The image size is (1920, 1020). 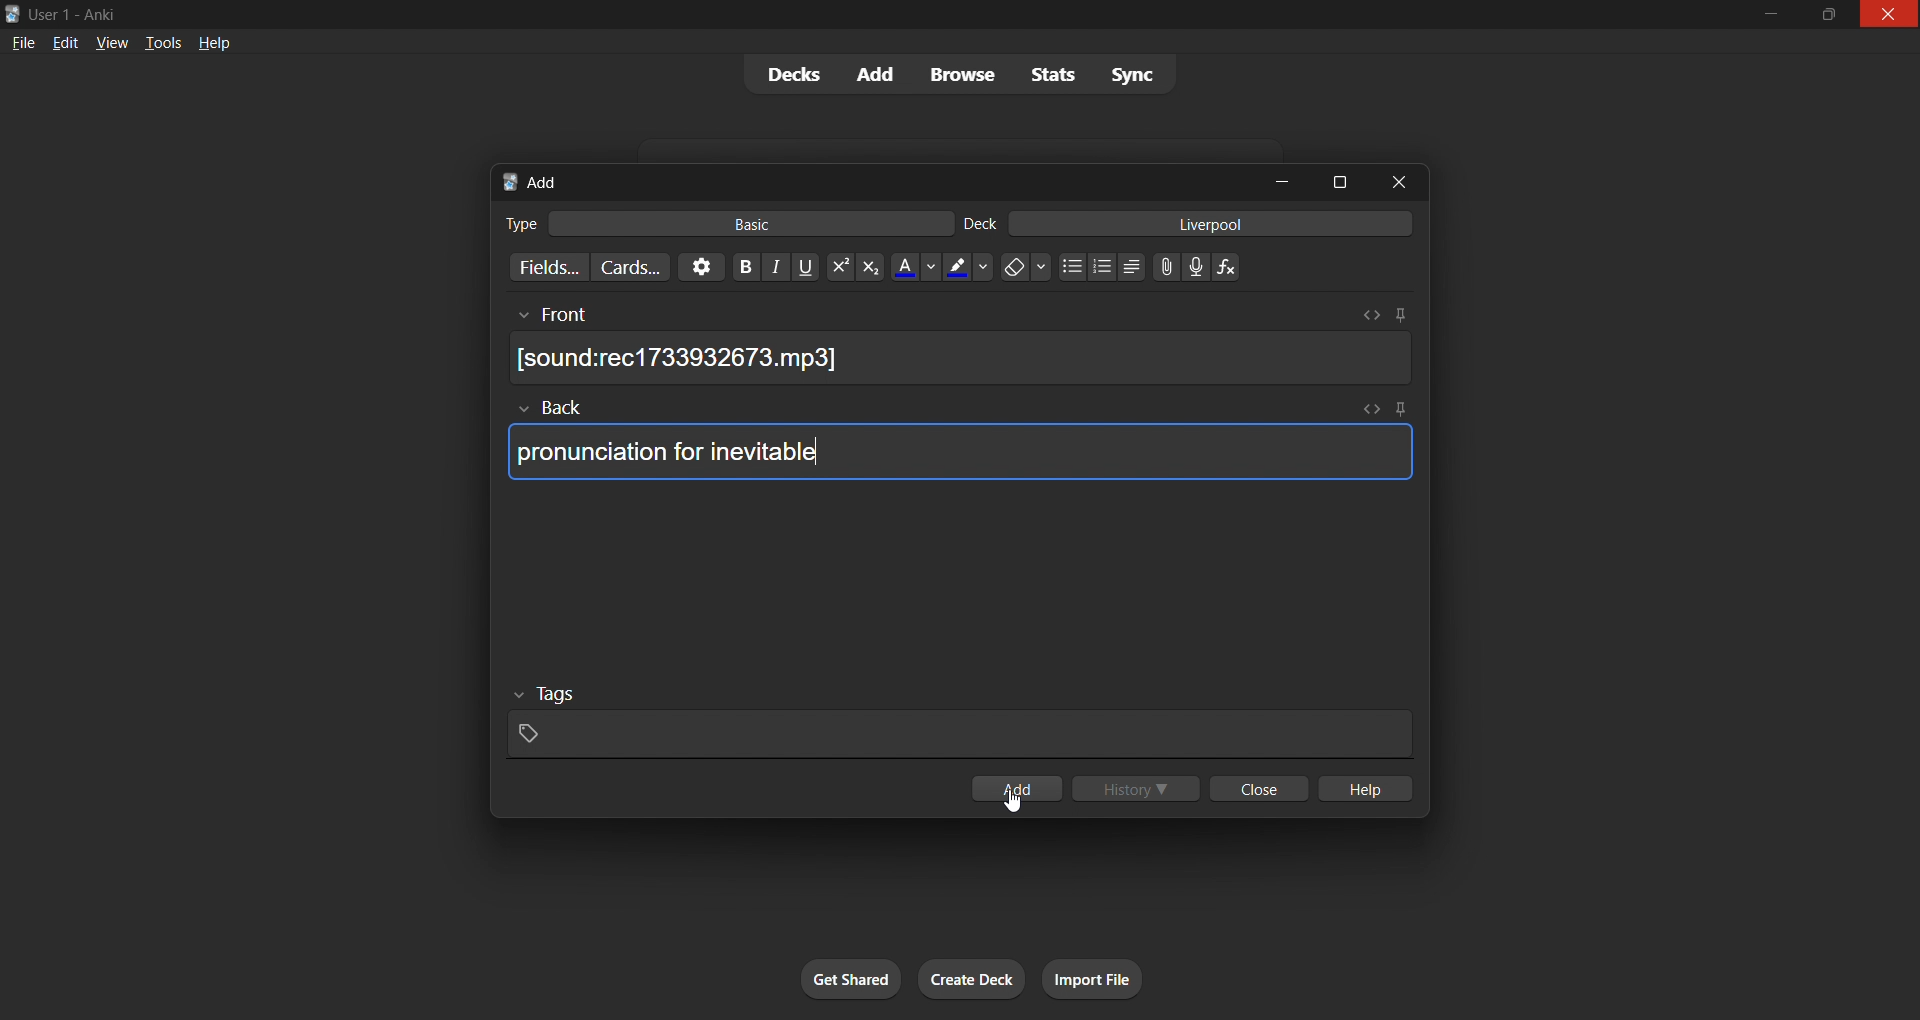 What do you see at coordinates (1024, 785) in the screenshot?
I see `add` at bounding box center [1024, 785].